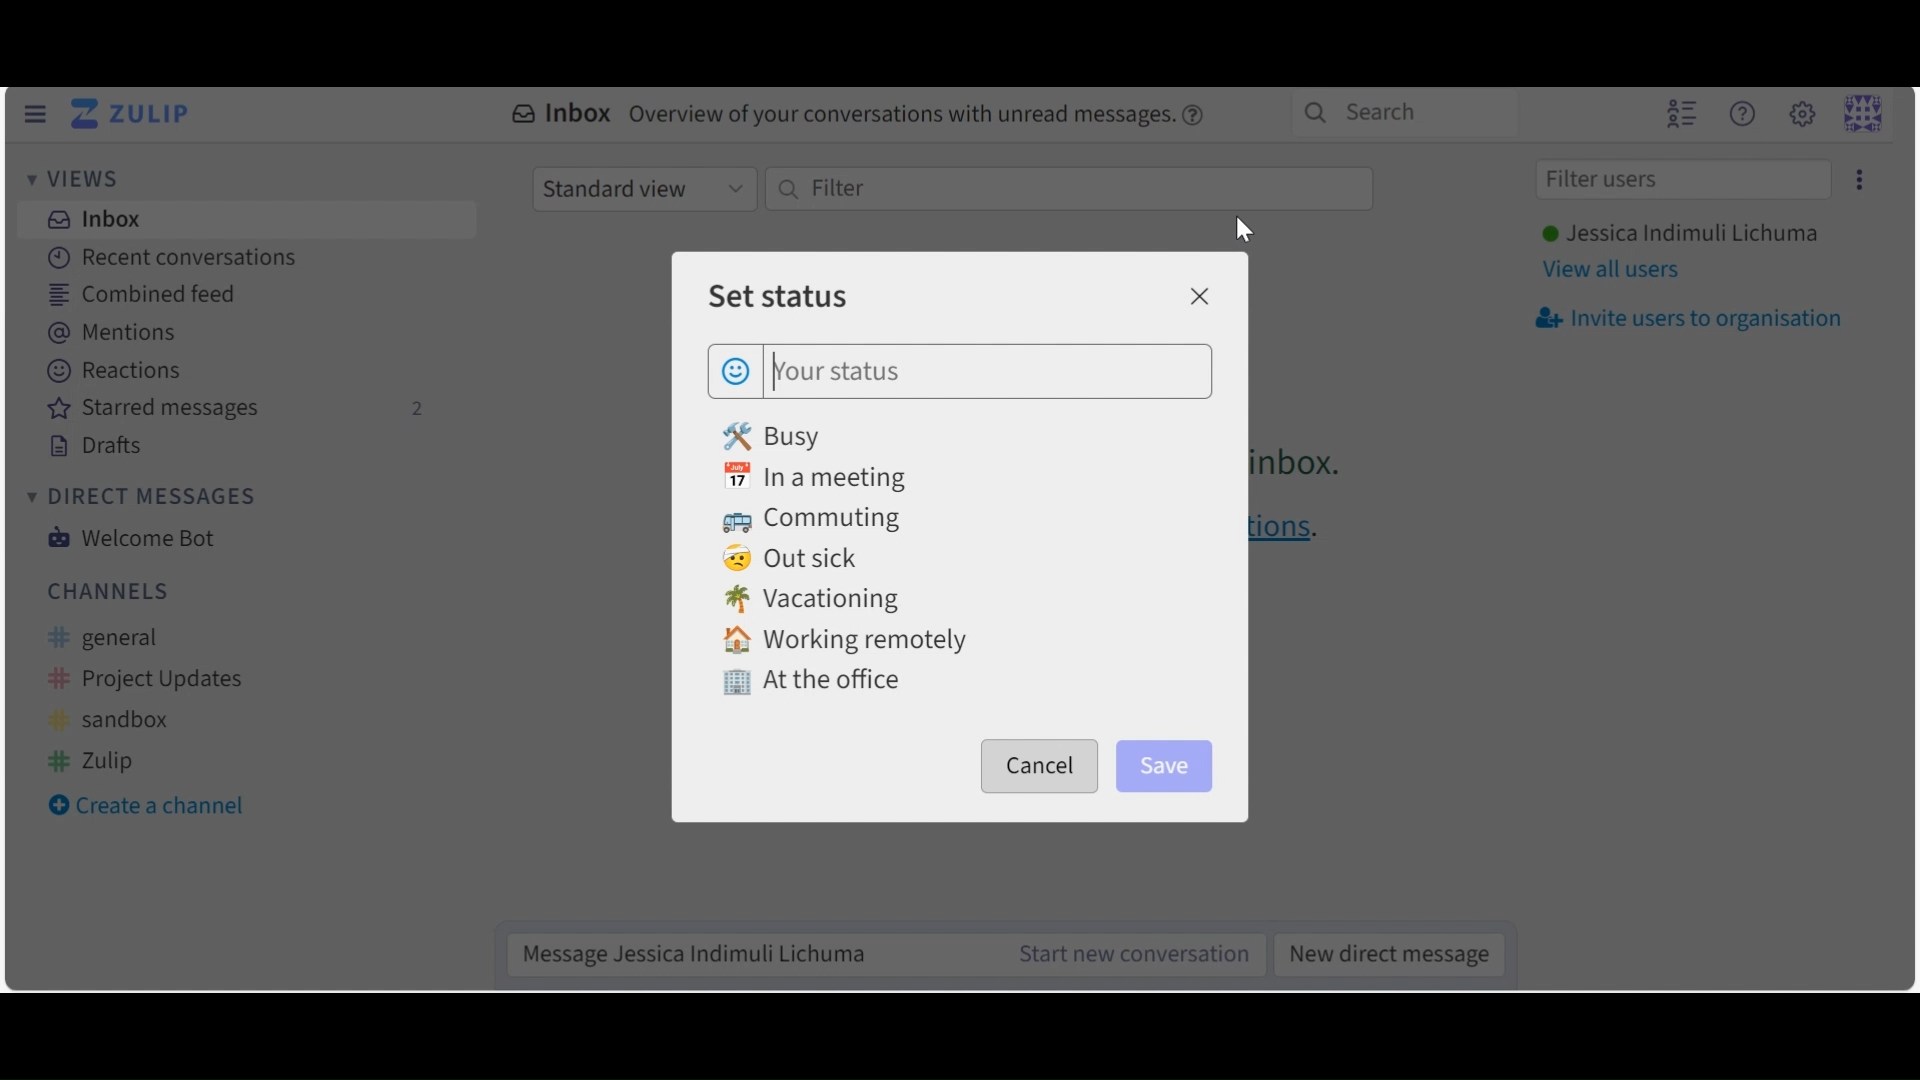  What do you see at coordinates (777, 295) in the screenshot?
I see `Set Status` at bounding box center [777, 295].